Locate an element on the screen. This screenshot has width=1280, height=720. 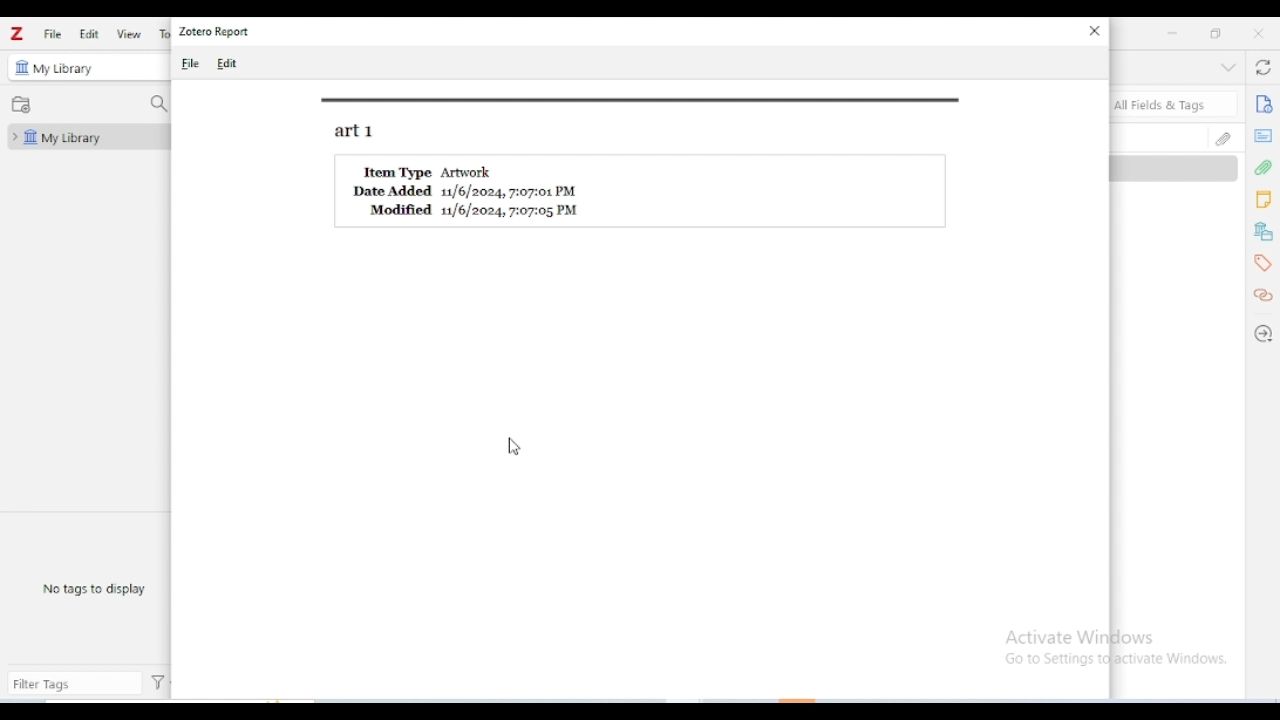
my library is located at coordinates (87, 137).